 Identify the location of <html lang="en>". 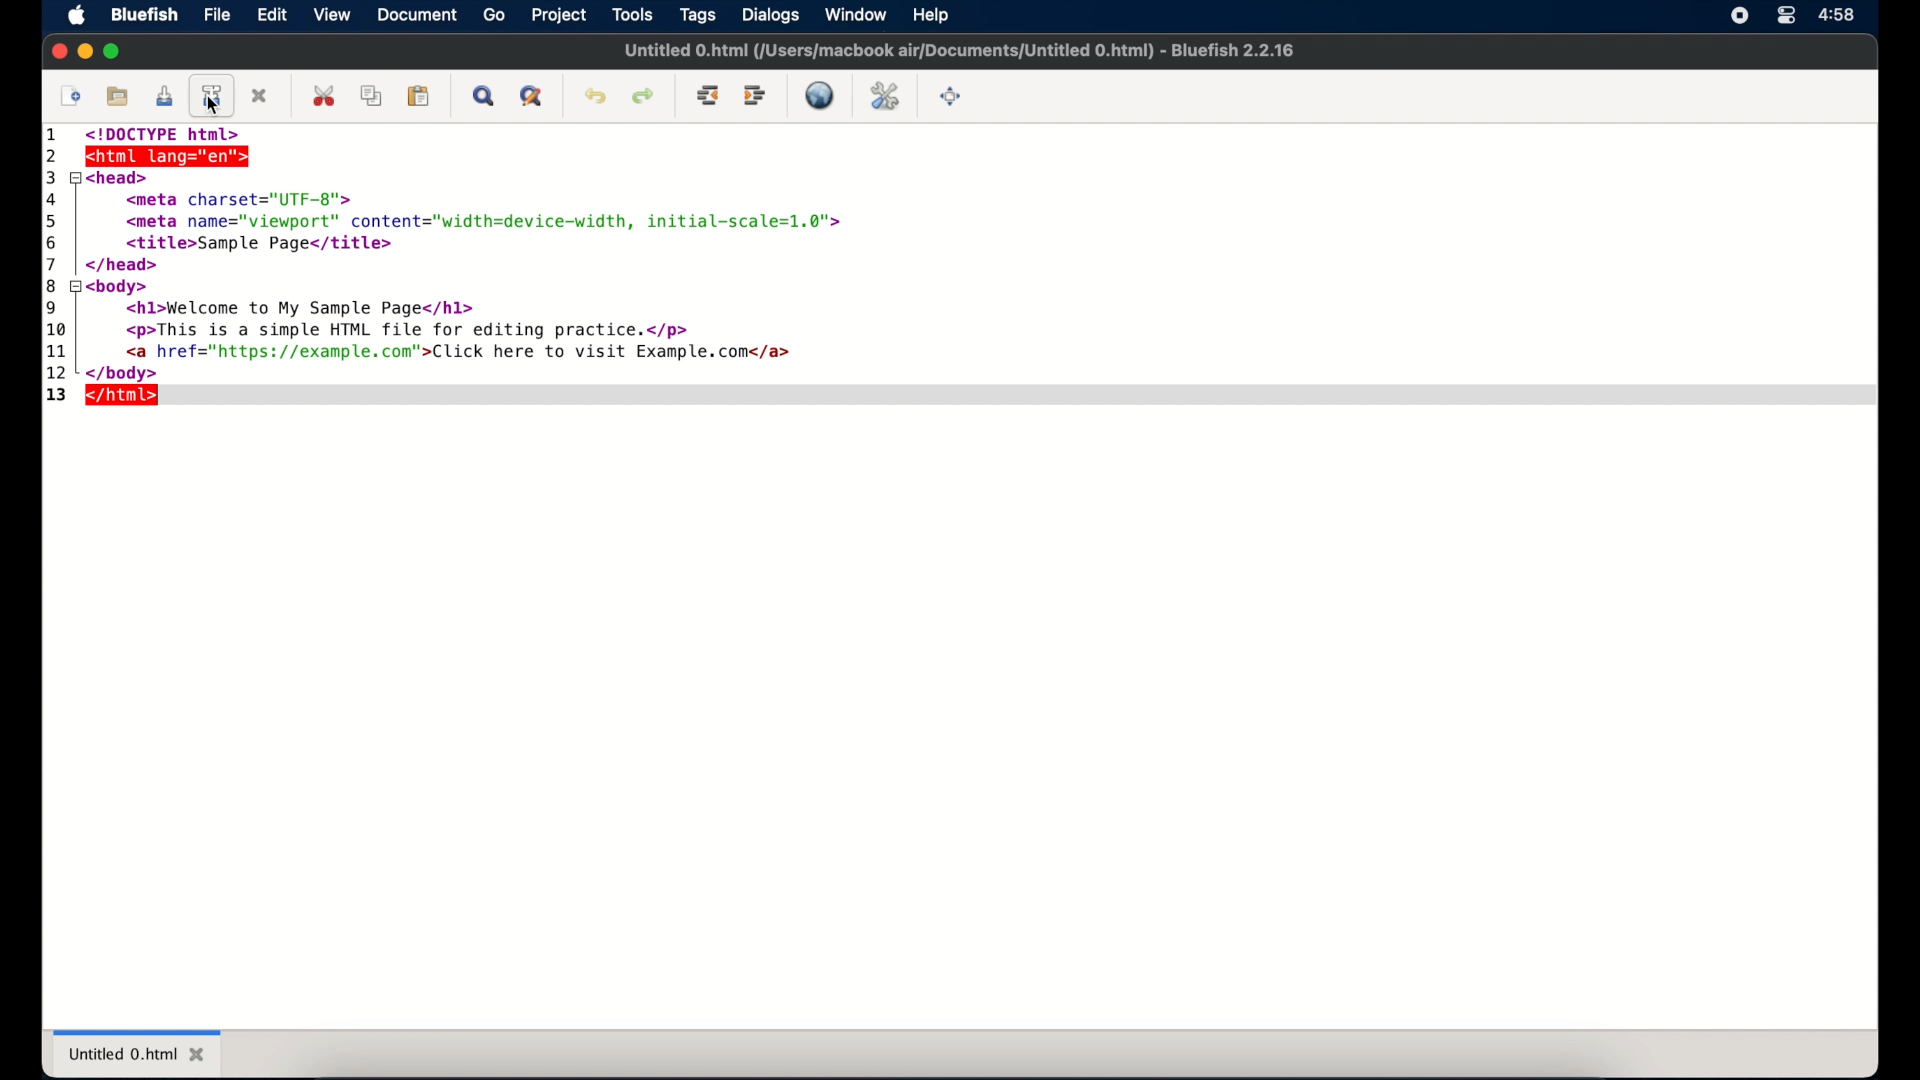
(210, 157).